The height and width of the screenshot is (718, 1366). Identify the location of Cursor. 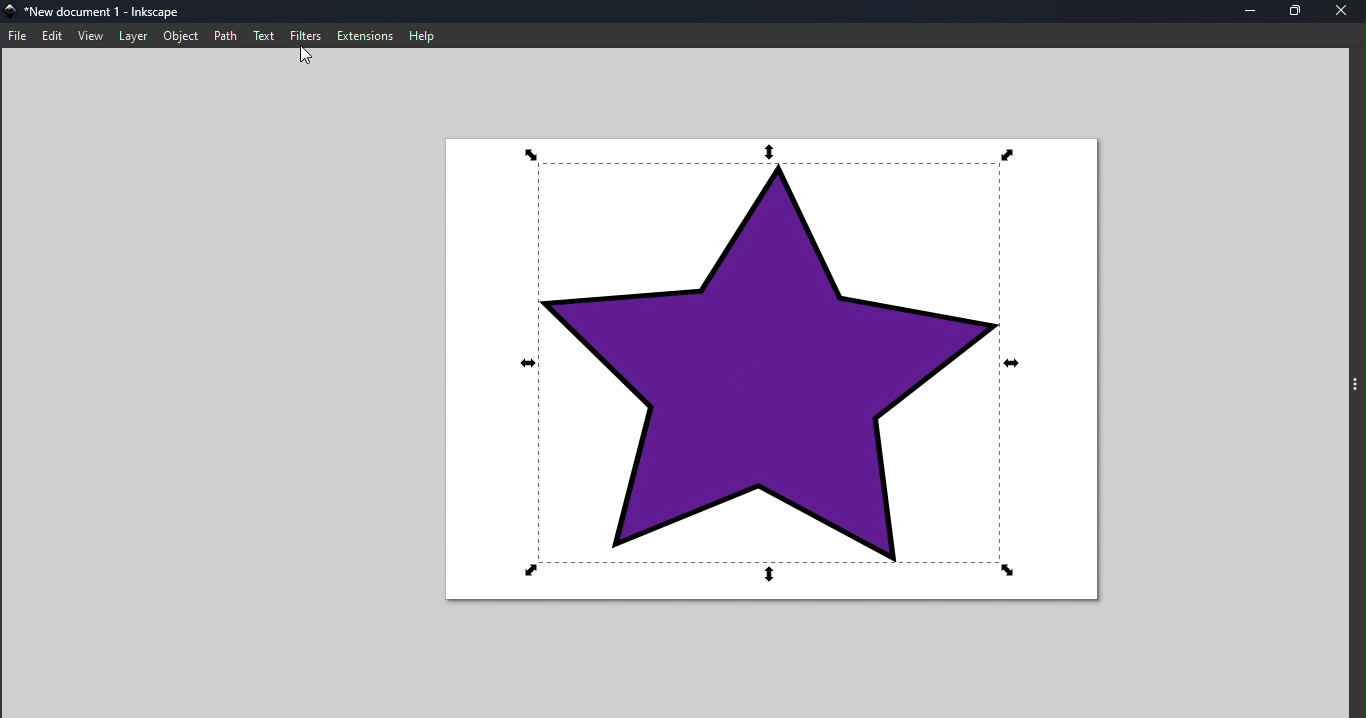
(310, 60).